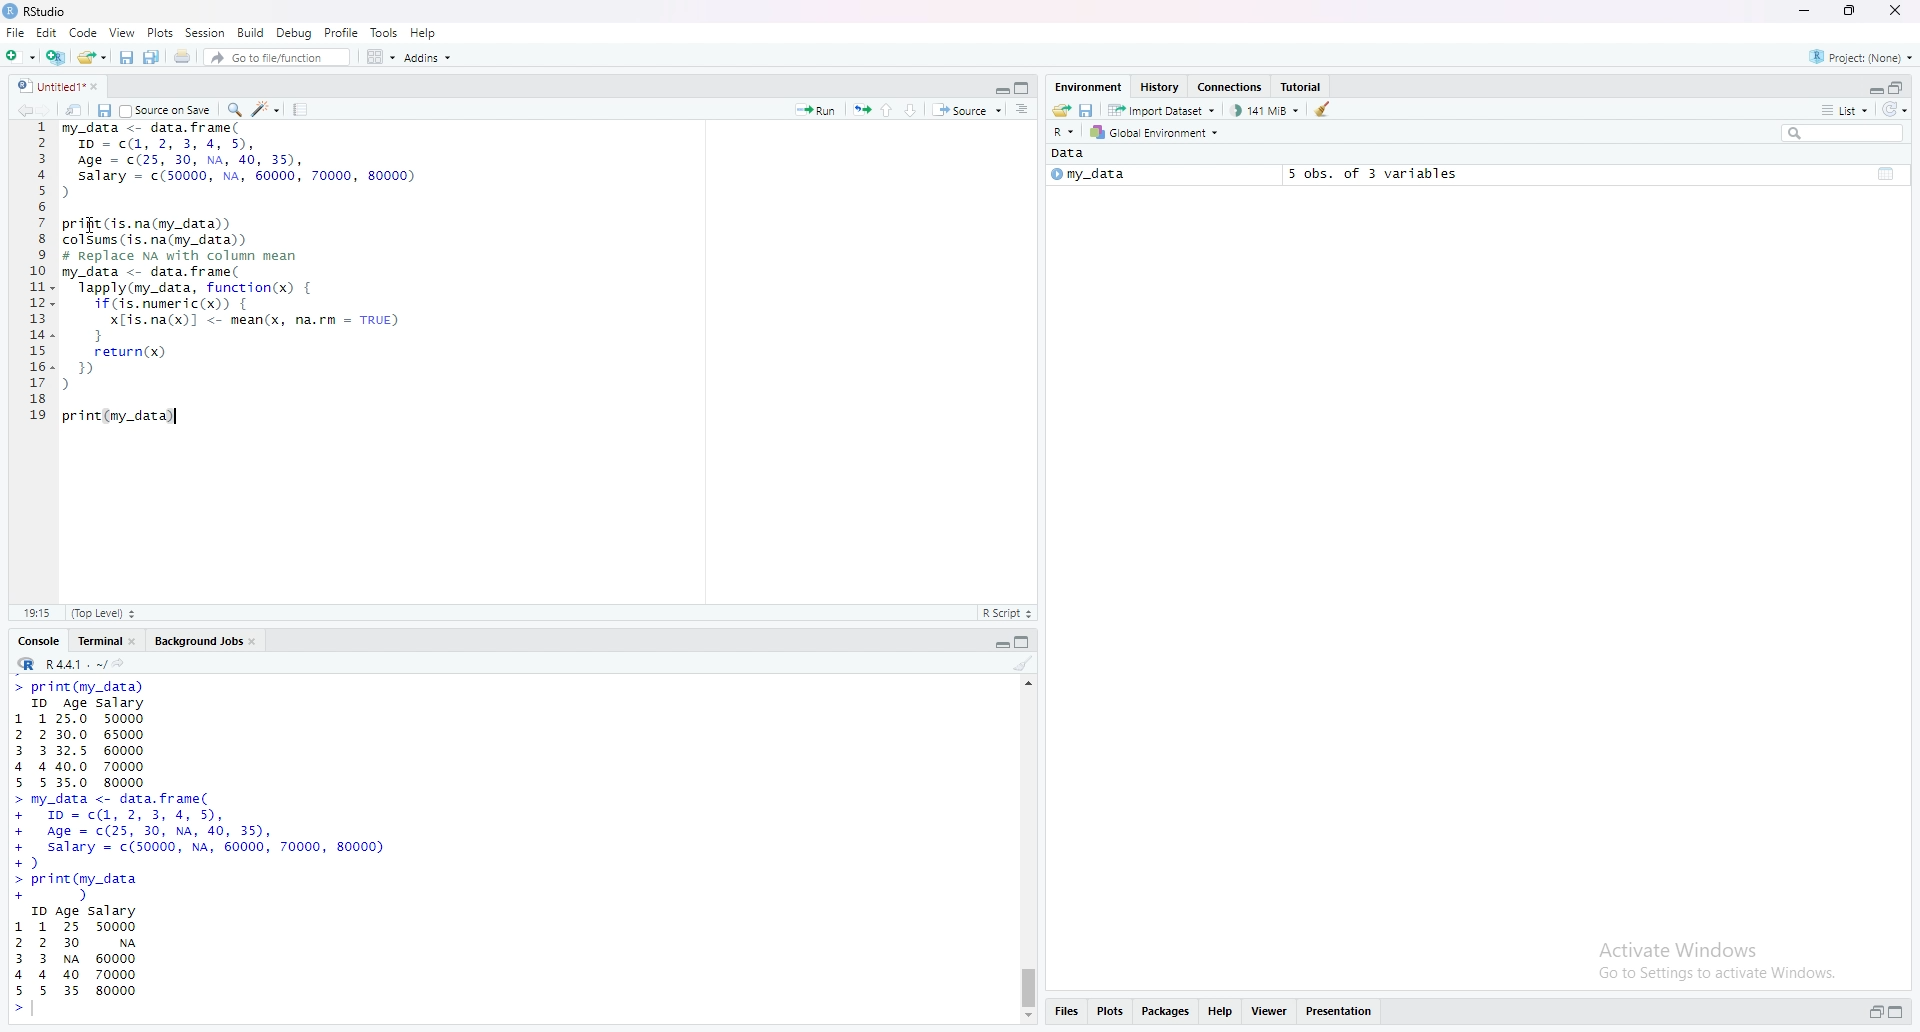 This screenshot has width=1920, height=1032. I want to click on connections, so click(1231, 88).